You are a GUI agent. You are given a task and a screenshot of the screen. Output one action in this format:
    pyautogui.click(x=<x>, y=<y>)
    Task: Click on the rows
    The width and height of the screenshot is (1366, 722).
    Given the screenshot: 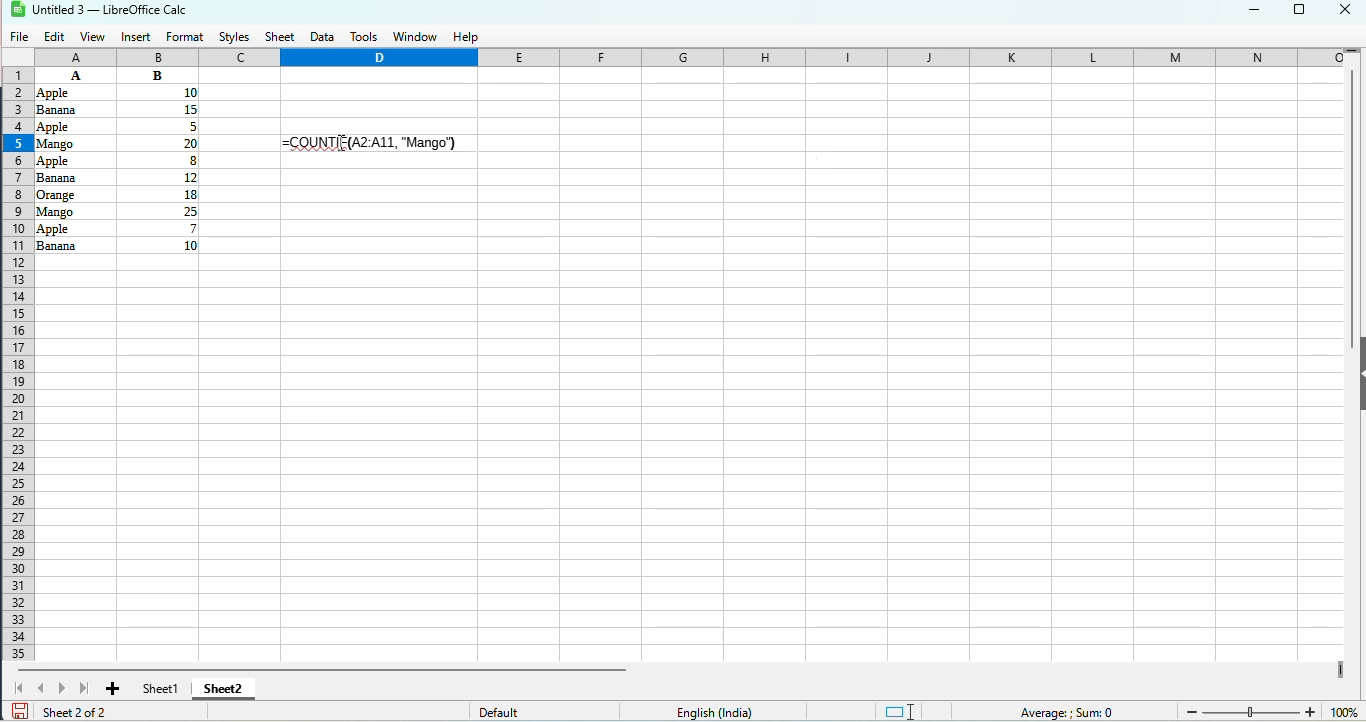 What is the action you would take?
    pyautogui.click(x=17, y=366)
    